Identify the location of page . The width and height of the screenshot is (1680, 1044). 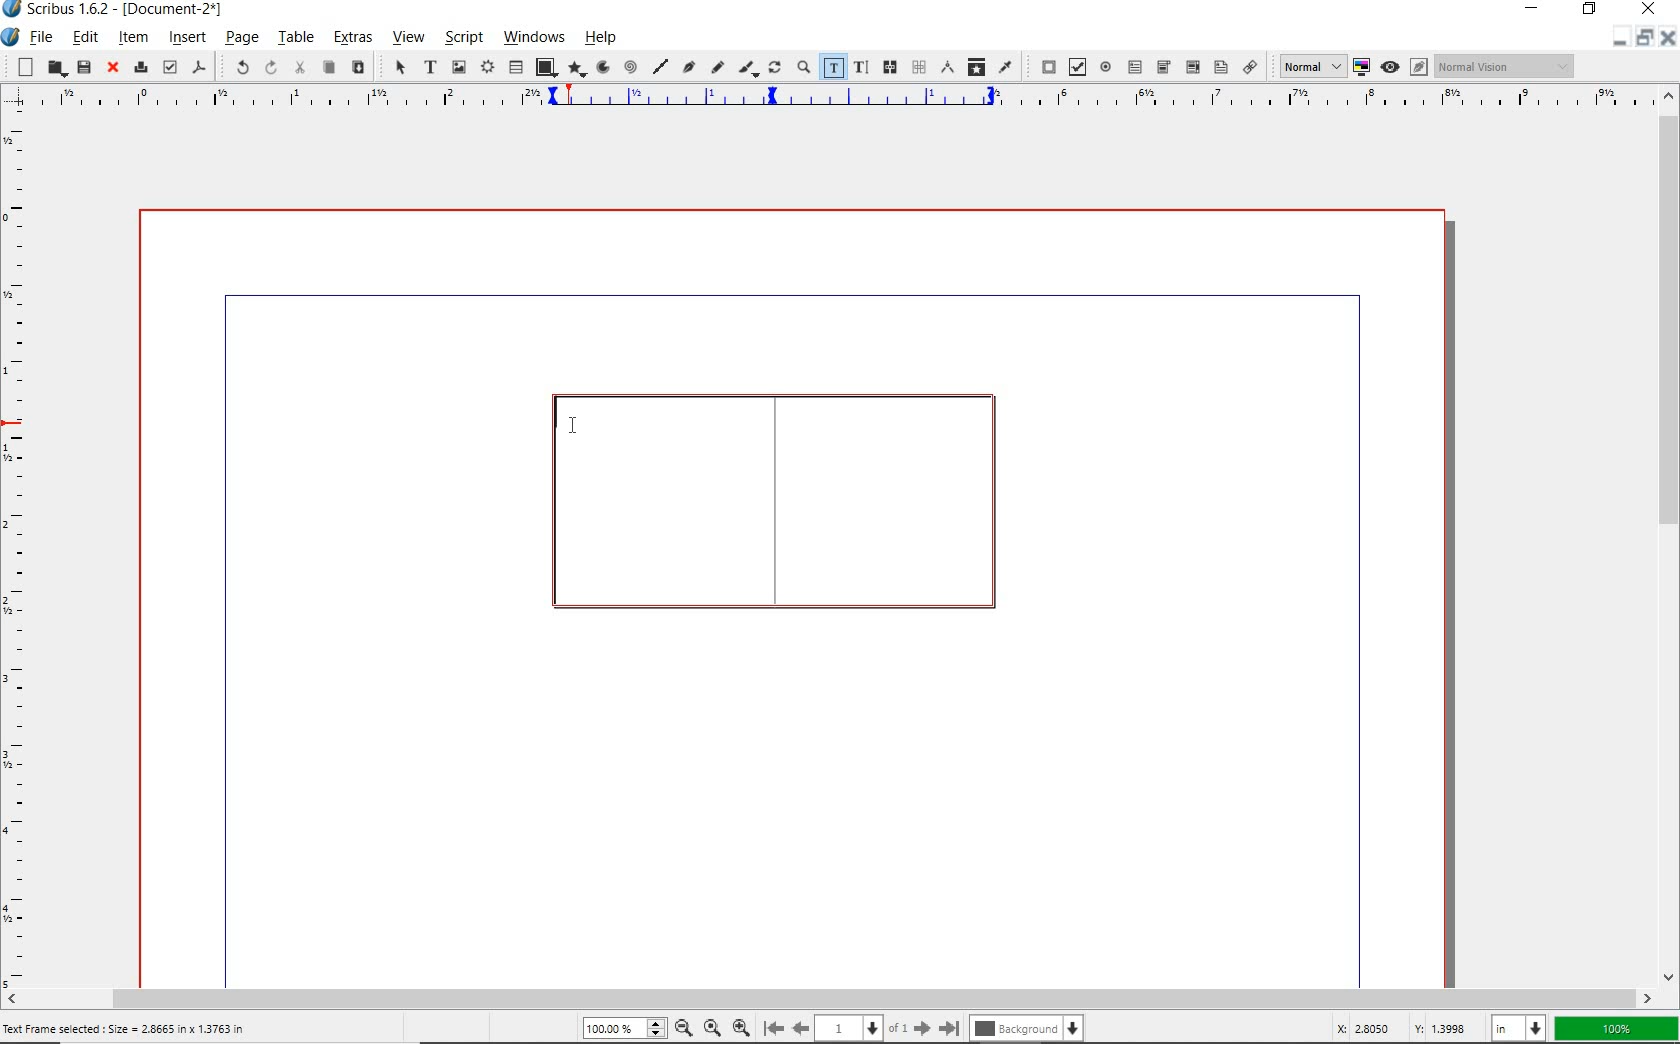
(850, 1027).